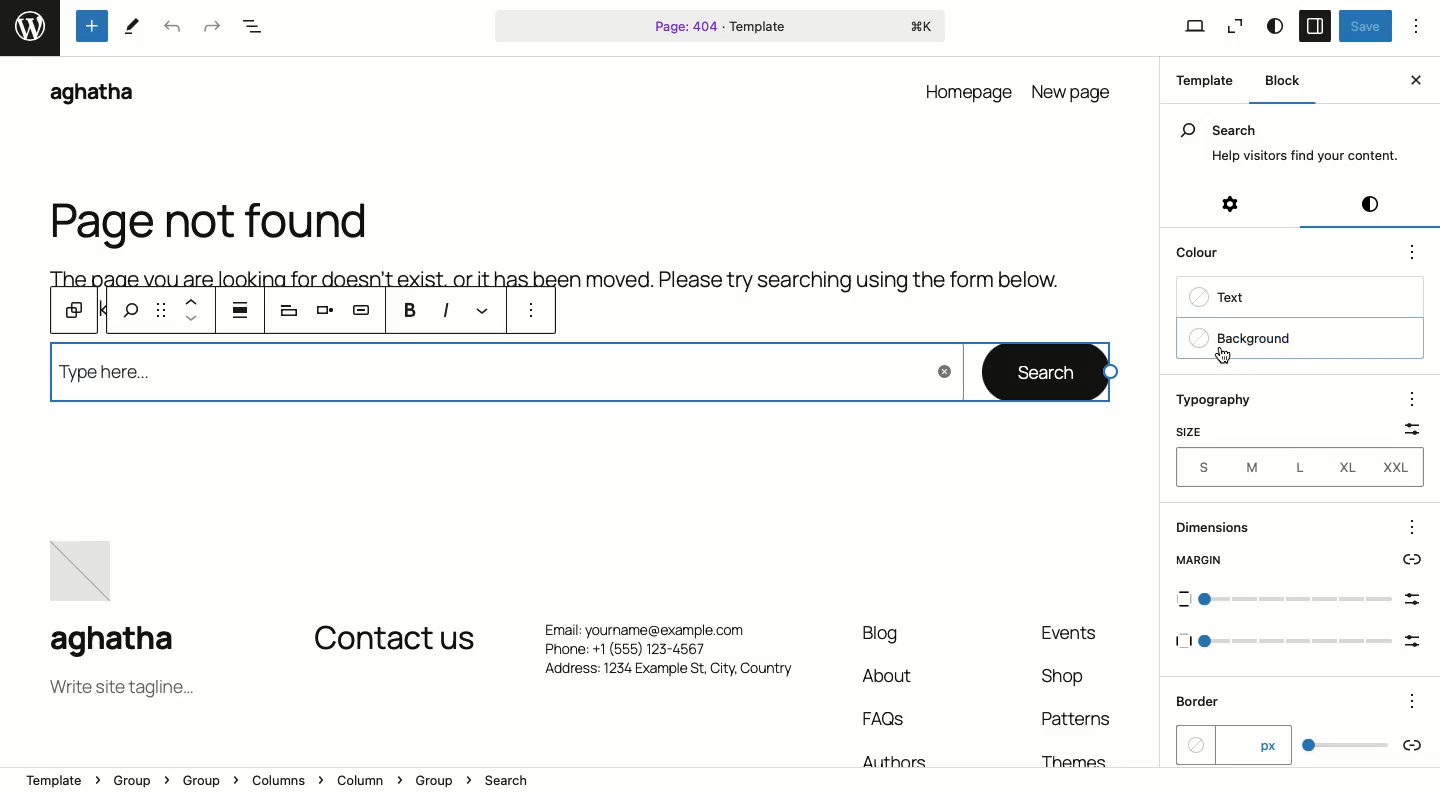  What do you see at coordinates (1422, 27) in the screenshot?
I see `Options` at bounding box center [1422, 27].